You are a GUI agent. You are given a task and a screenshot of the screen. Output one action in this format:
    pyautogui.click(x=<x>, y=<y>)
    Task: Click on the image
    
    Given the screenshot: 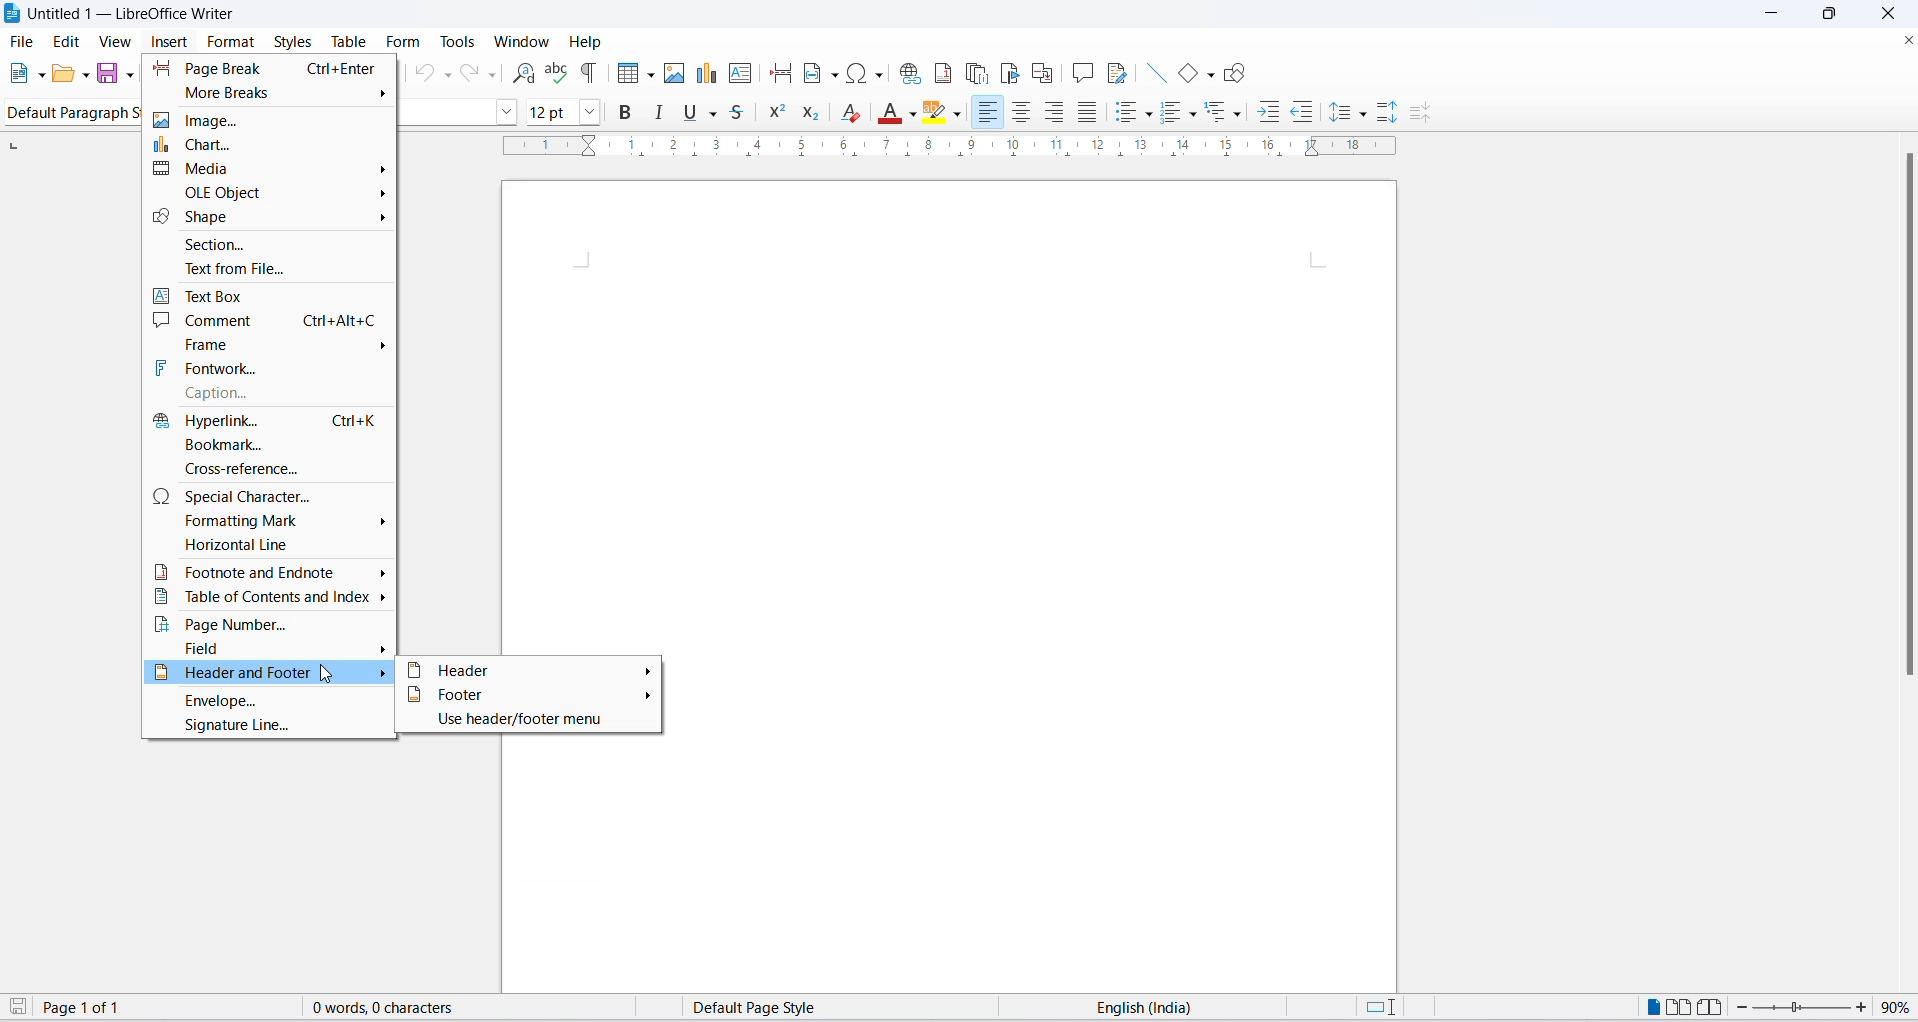 What is the action you would take?
    pyautogui.click(x=270, y=123)
    